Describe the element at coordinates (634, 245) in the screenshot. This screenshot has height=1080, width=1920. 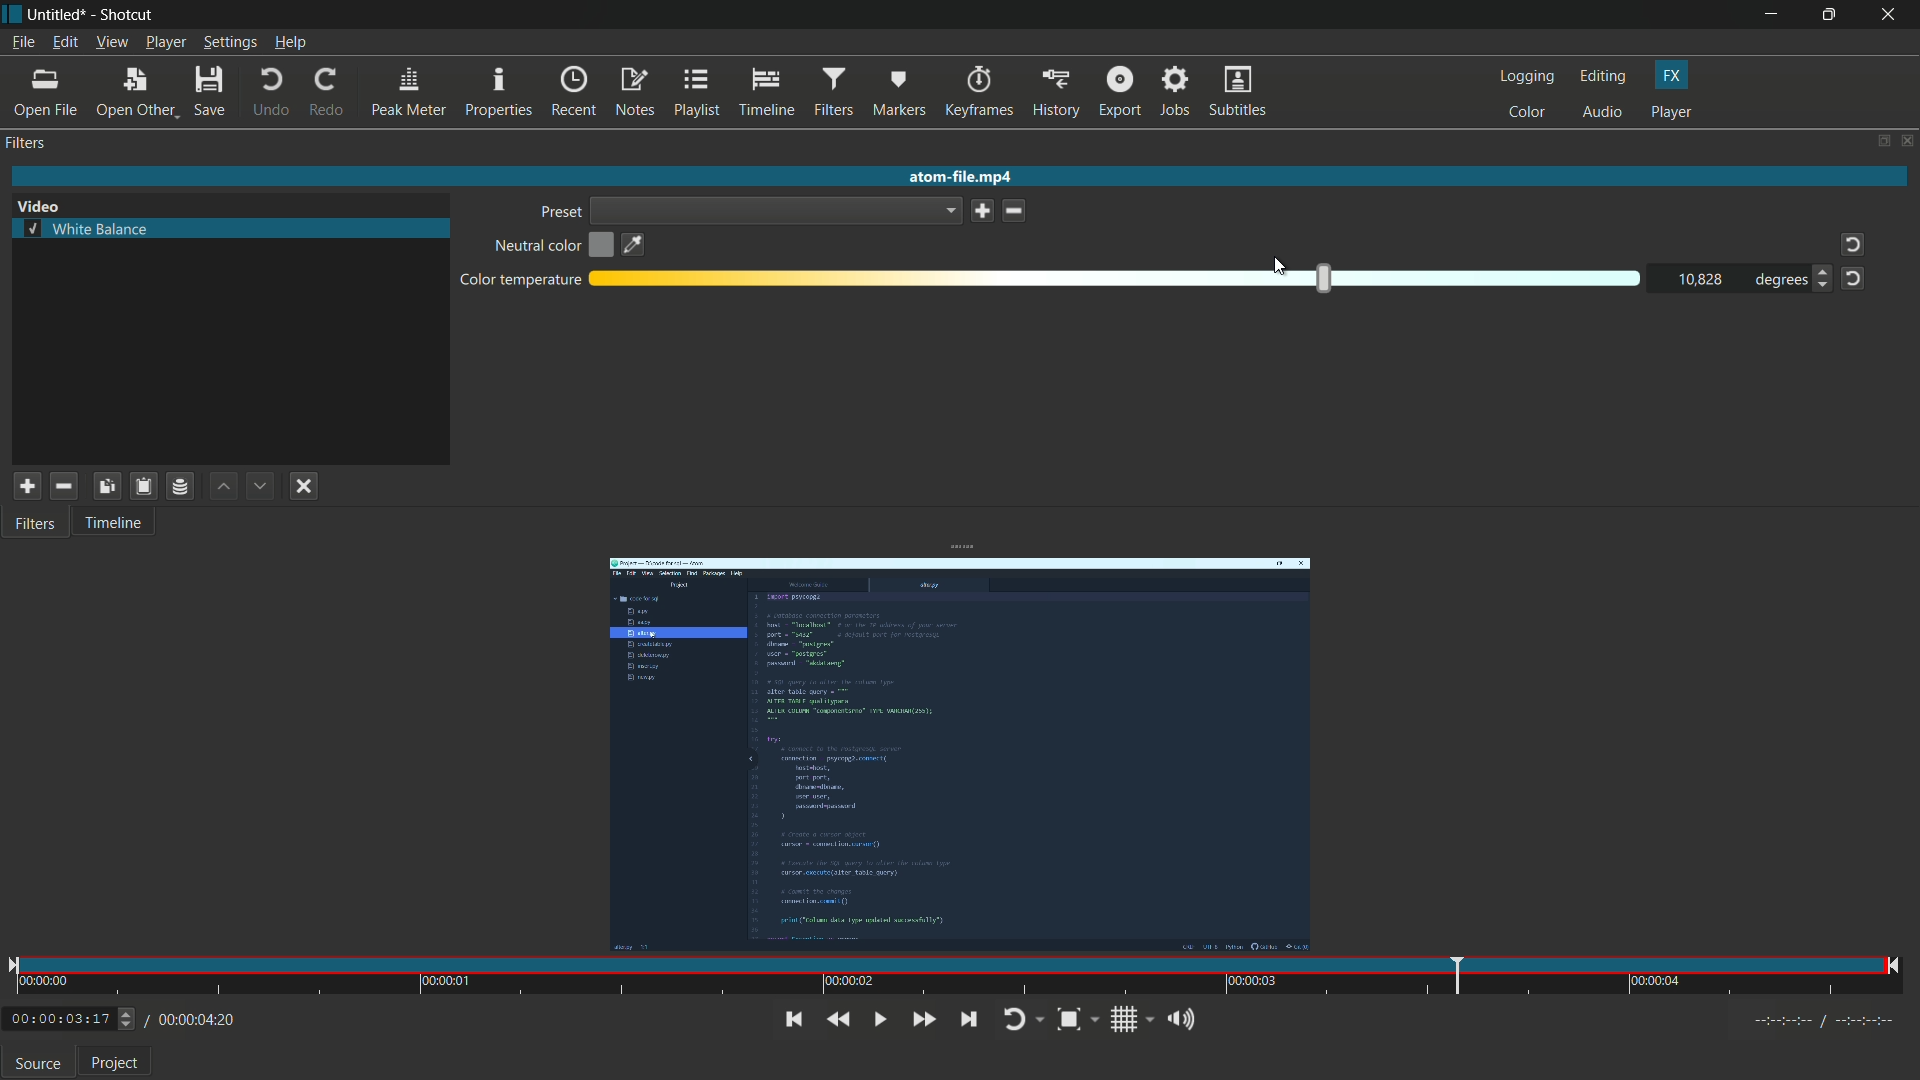
I see `pick color on the screen` at that location.